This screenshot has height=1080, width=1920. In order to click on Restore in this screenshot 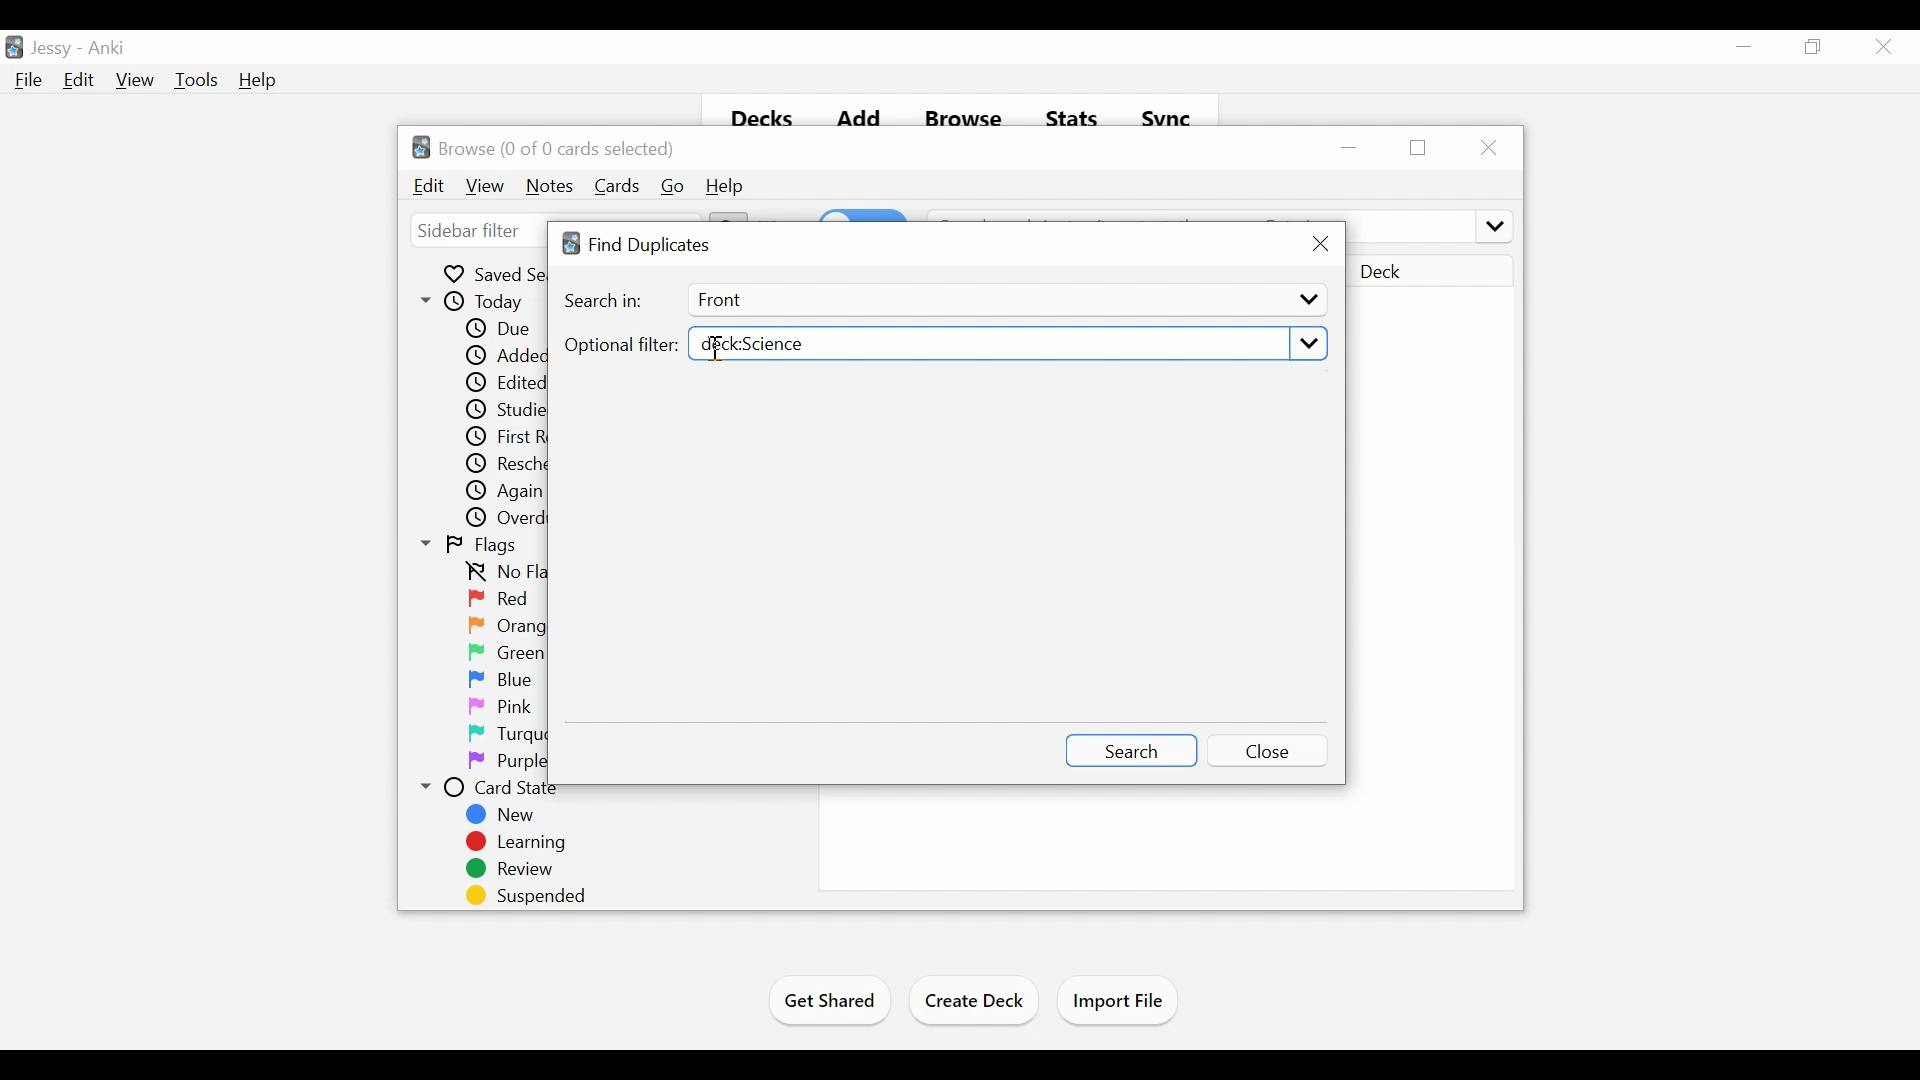, I will do `click(1813, 46)`.